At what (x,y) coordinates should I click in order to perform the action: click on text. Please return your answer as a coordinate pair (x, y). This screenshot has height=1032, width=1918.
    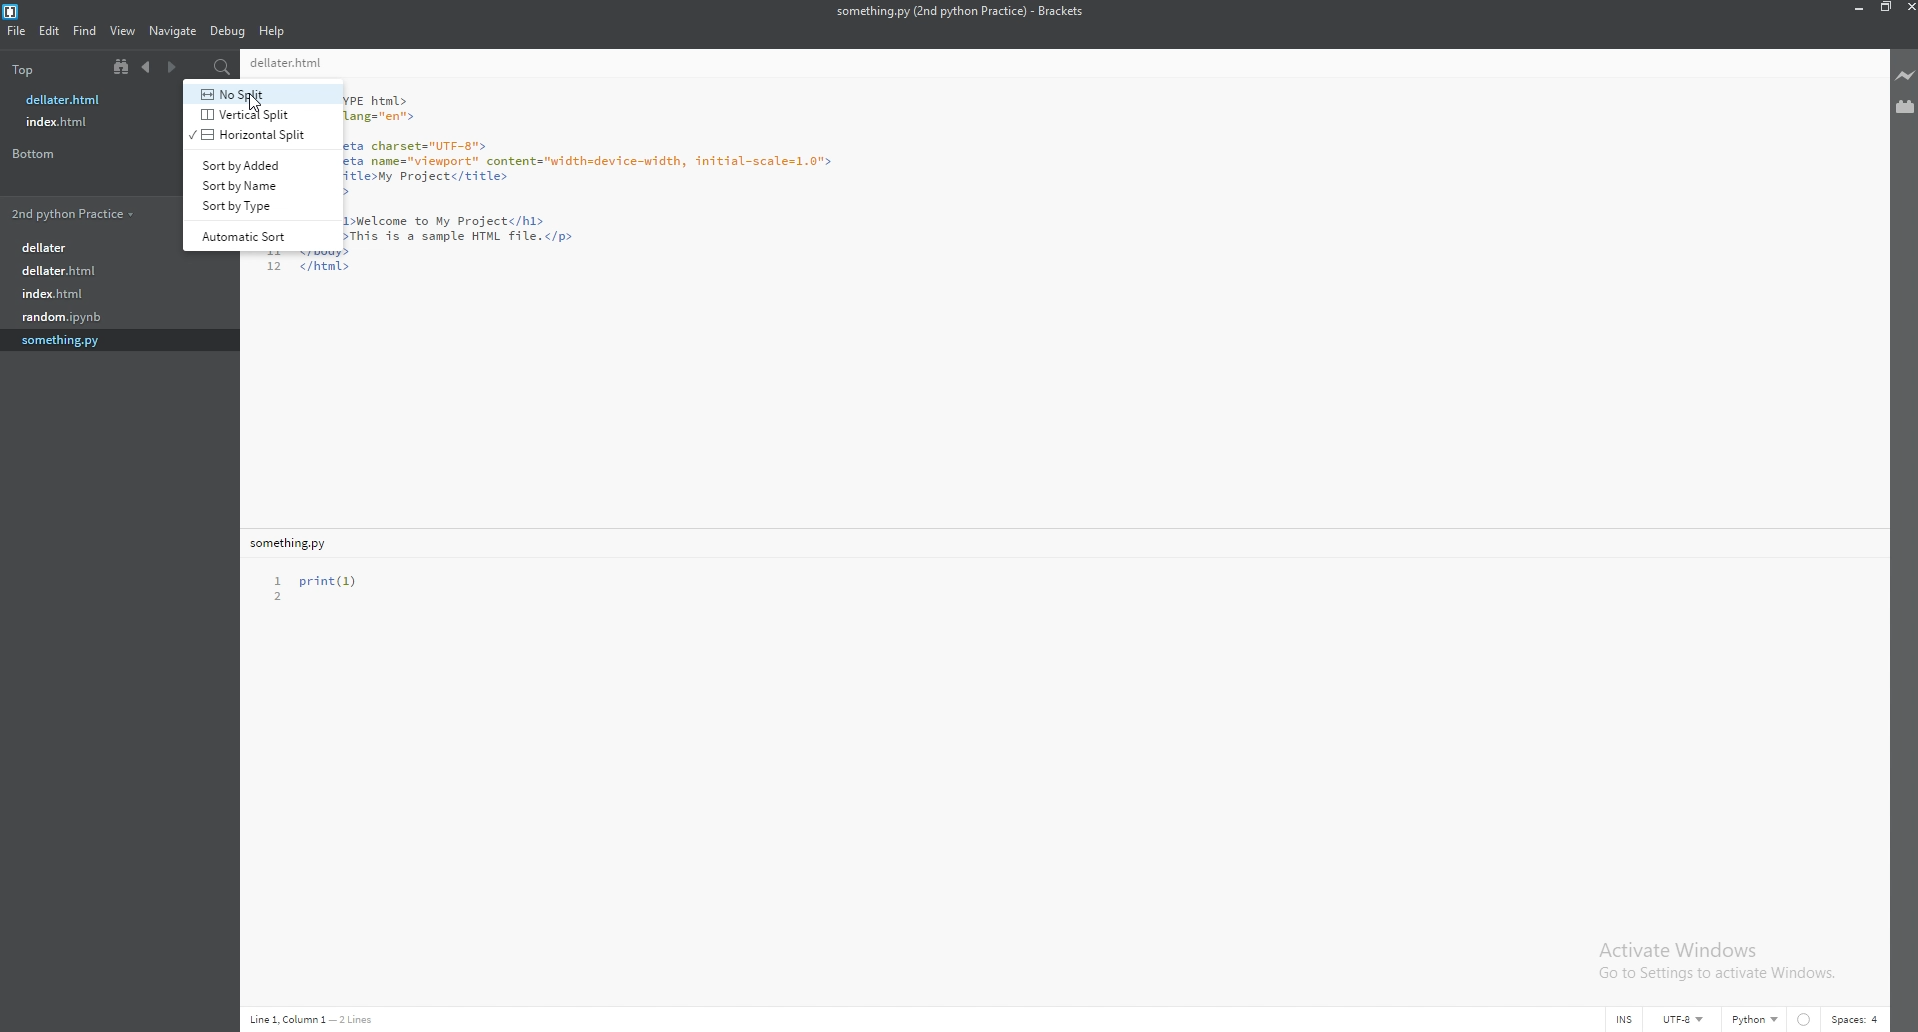
    Looking at the image, I should click on (323, 588).